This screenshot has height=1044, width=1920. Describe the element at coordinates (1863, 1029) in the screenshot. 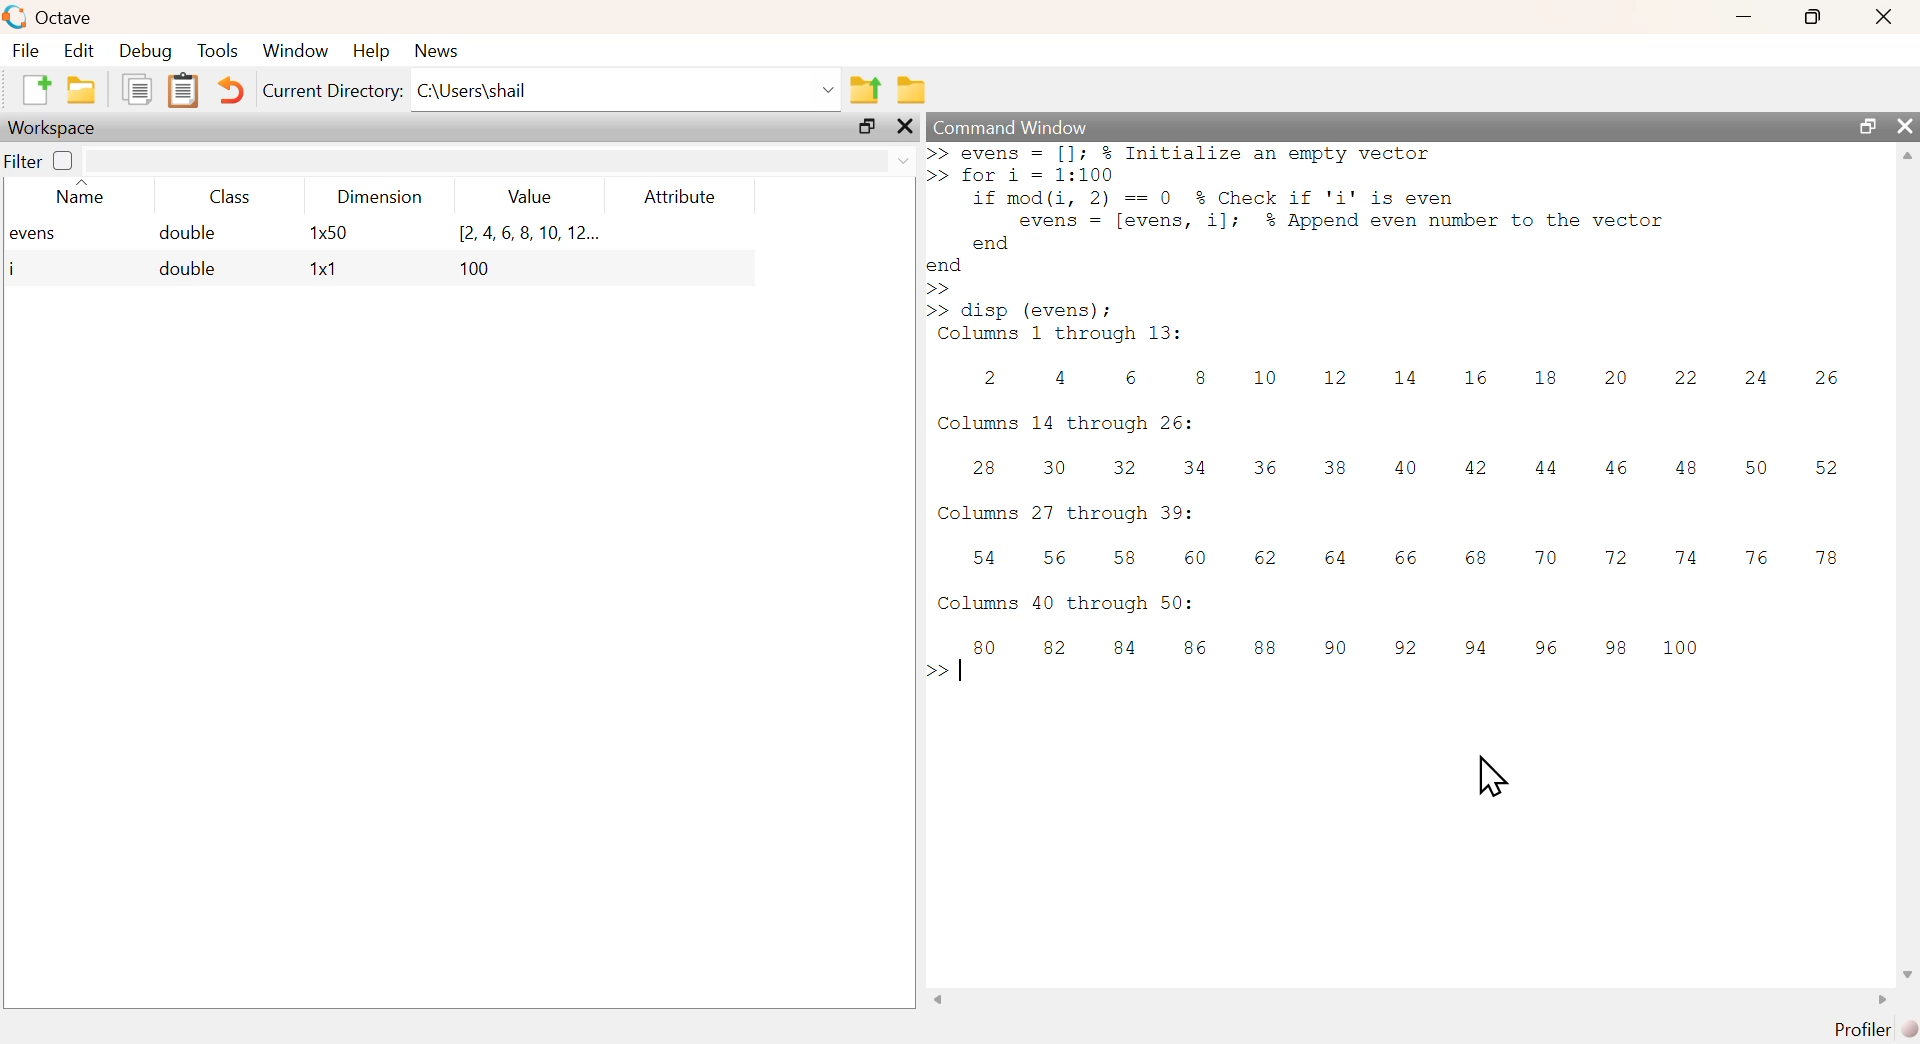

I see `profiler` at that location.